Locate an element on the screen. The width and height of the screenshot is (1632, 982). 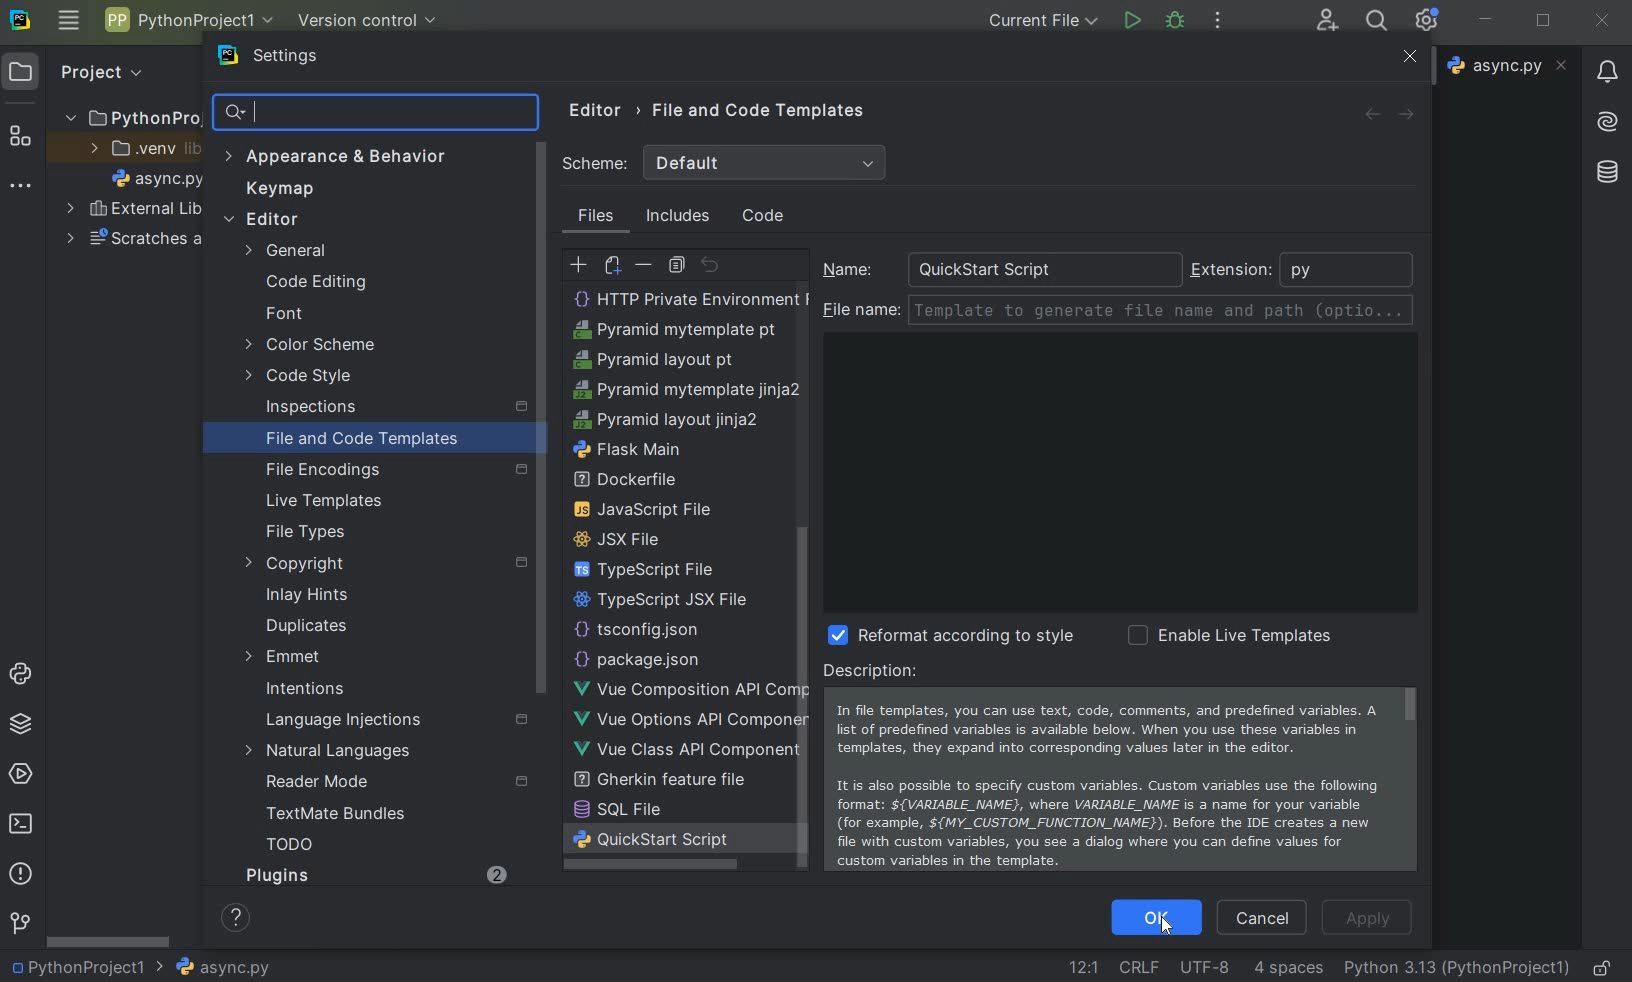
project name is located at coordinates (133, 116).